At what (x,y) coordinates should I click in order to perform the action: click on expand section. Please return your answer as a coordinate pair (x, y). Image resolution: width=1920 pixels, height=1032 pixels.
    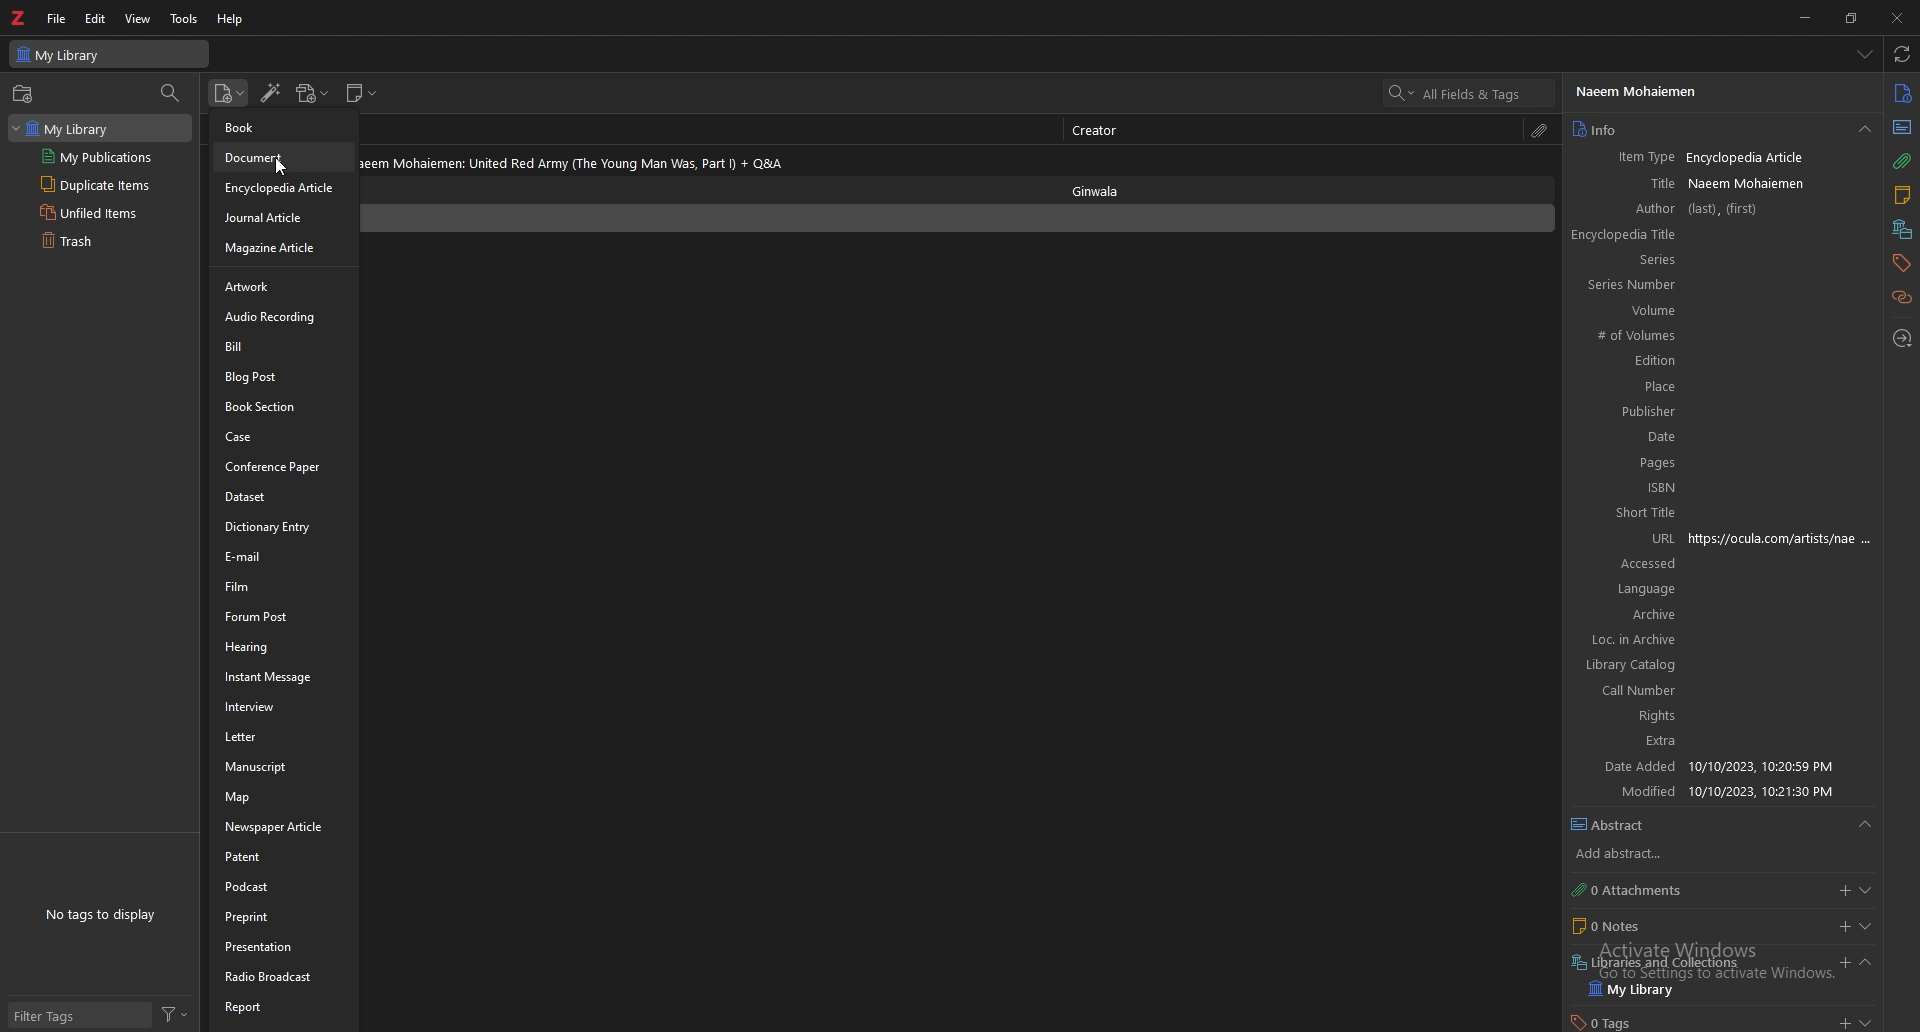
    Looking at the image, I should click on (1871, 889).